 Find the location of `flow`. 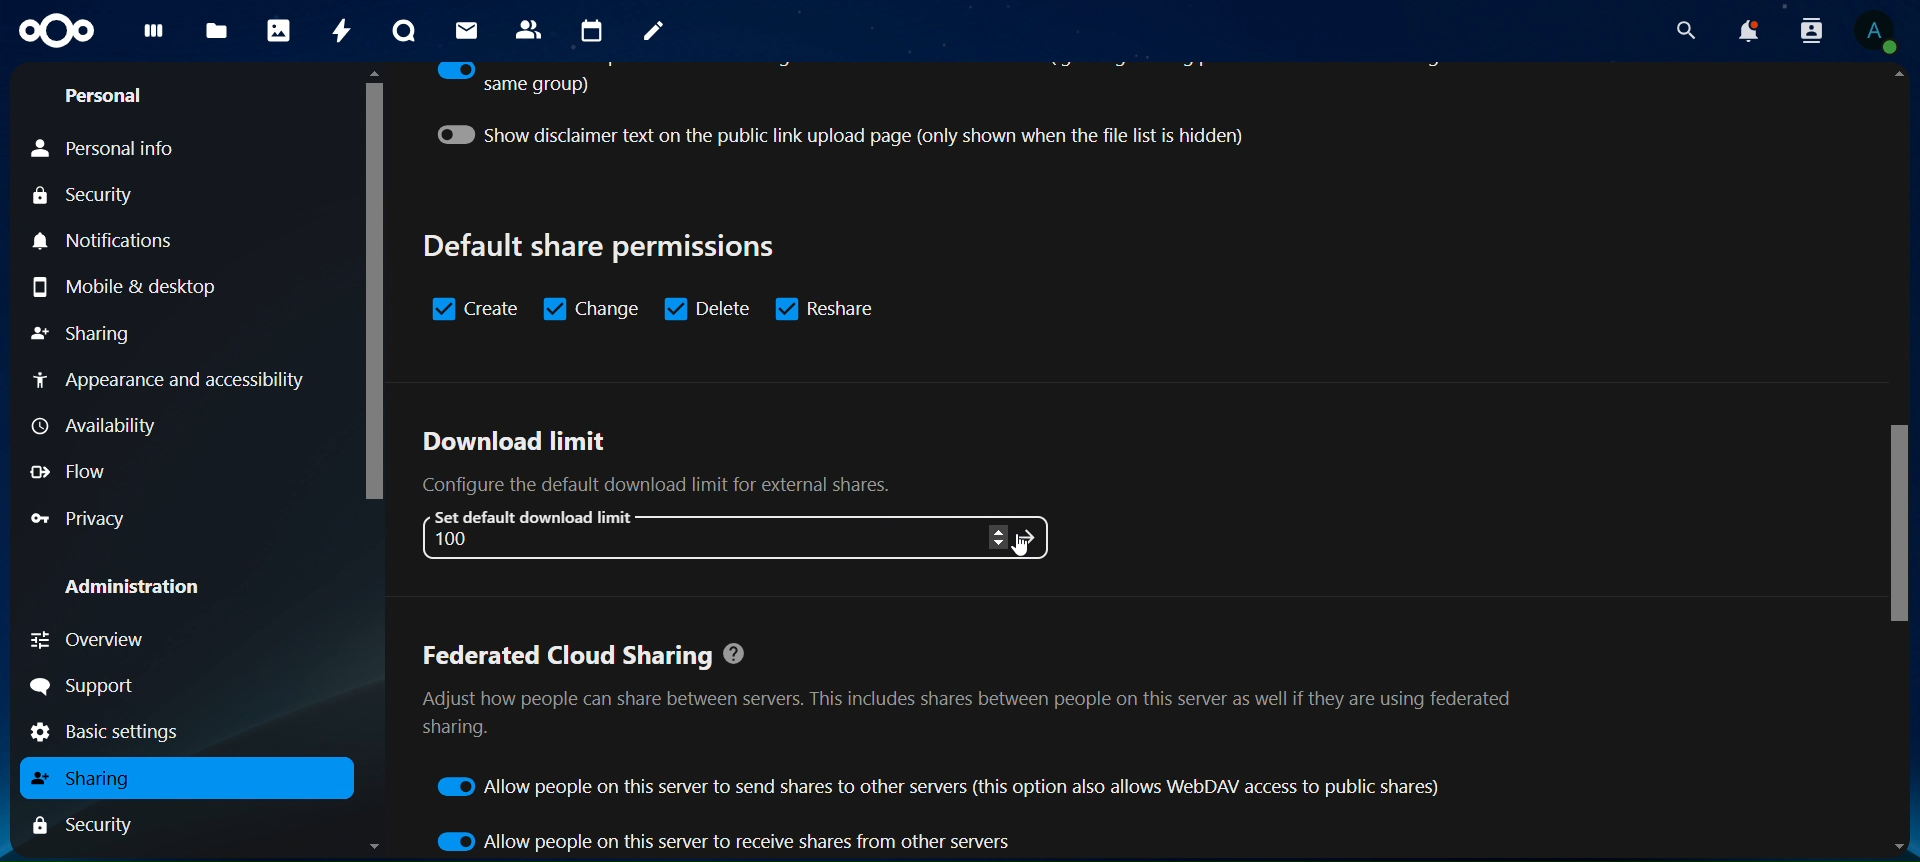

flow is located at coordinates (69, 471).